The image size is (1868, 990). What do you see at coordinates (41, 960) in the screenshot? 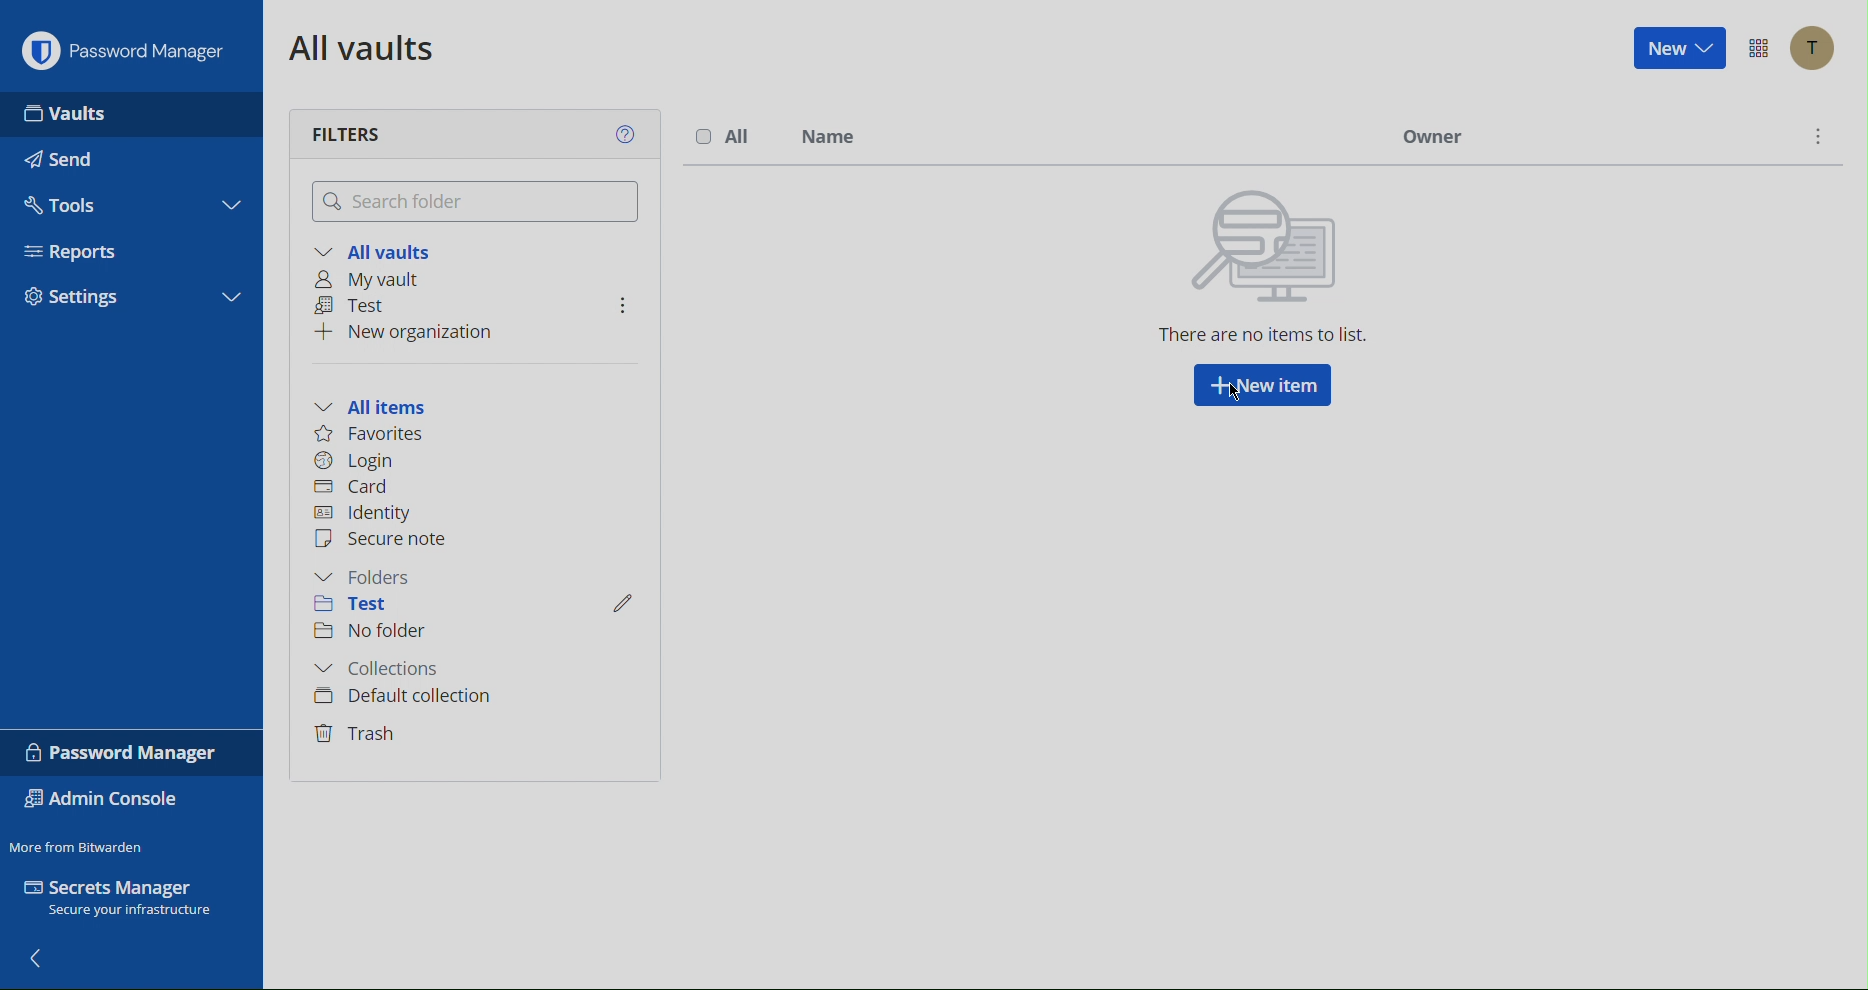
I see `Back` at bounding box center [41, 960].